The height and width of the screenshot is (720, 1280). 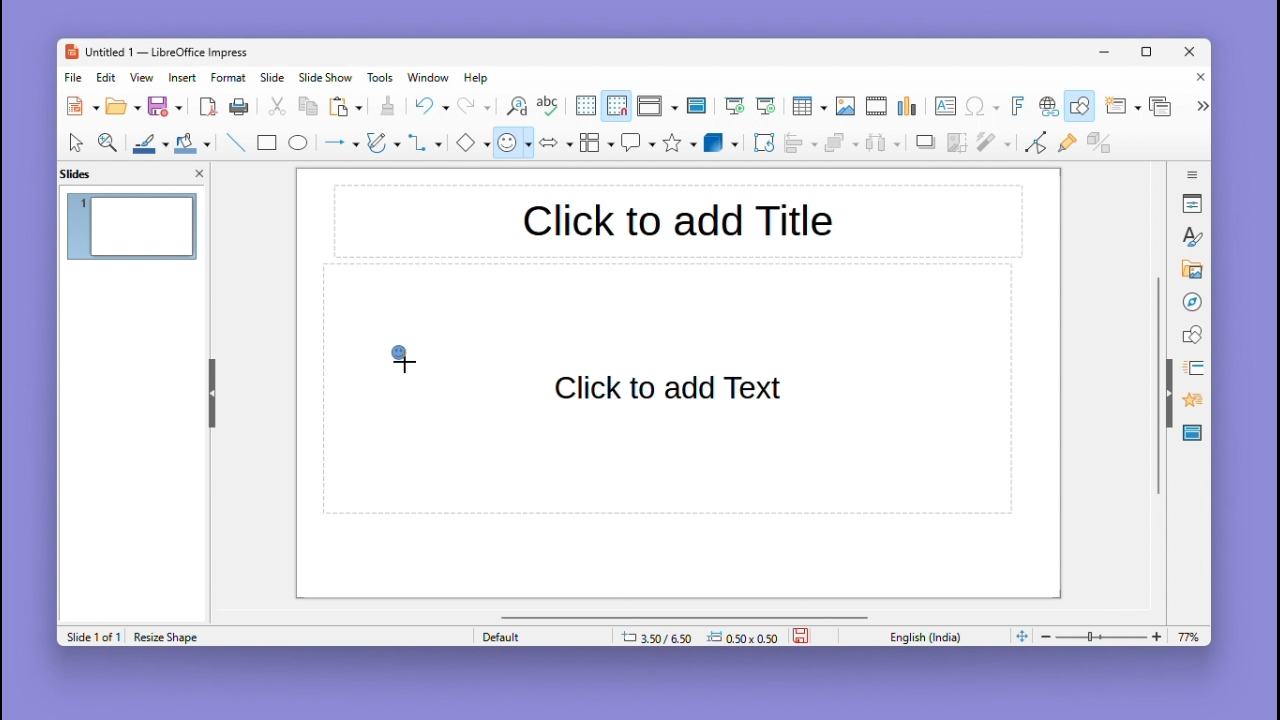 I want to click on File, so click(x=74, y=78).